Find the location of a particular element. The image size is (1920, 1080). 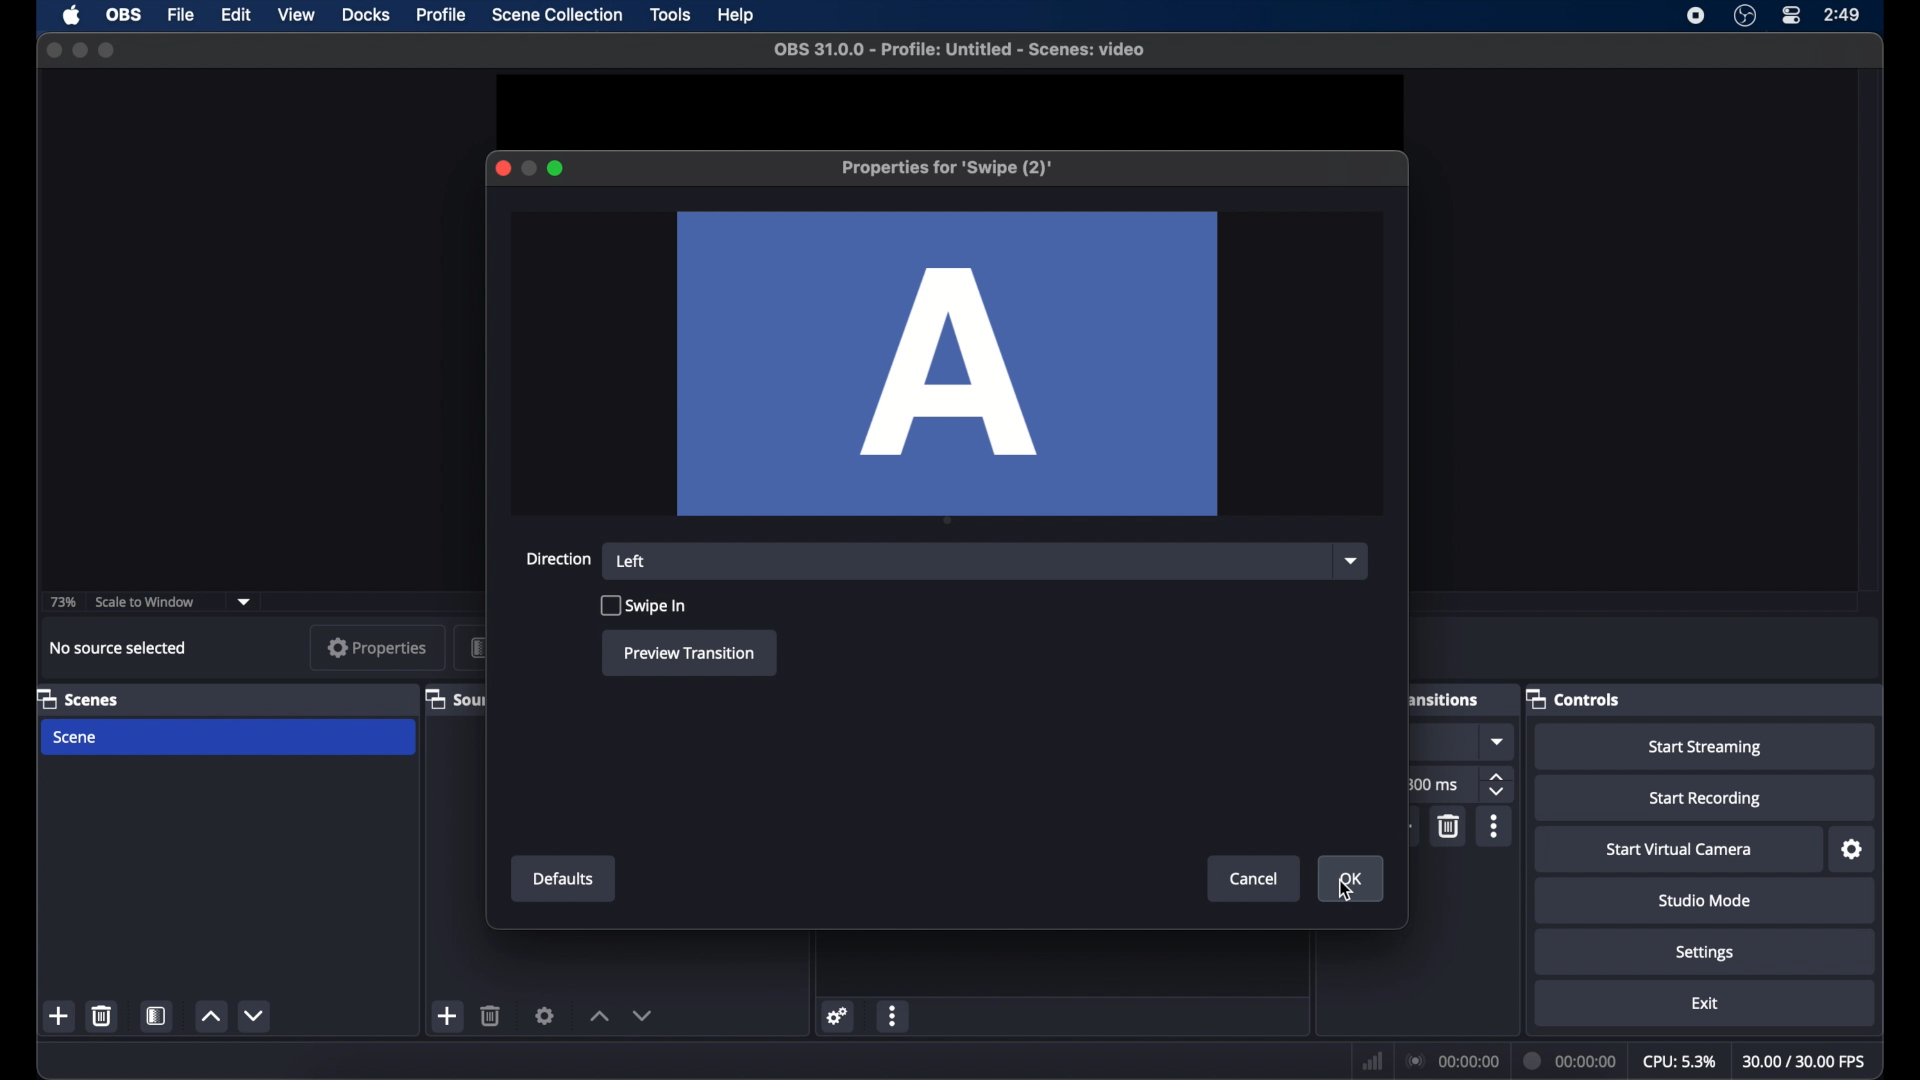

profile is located at coordinates (442, 15).